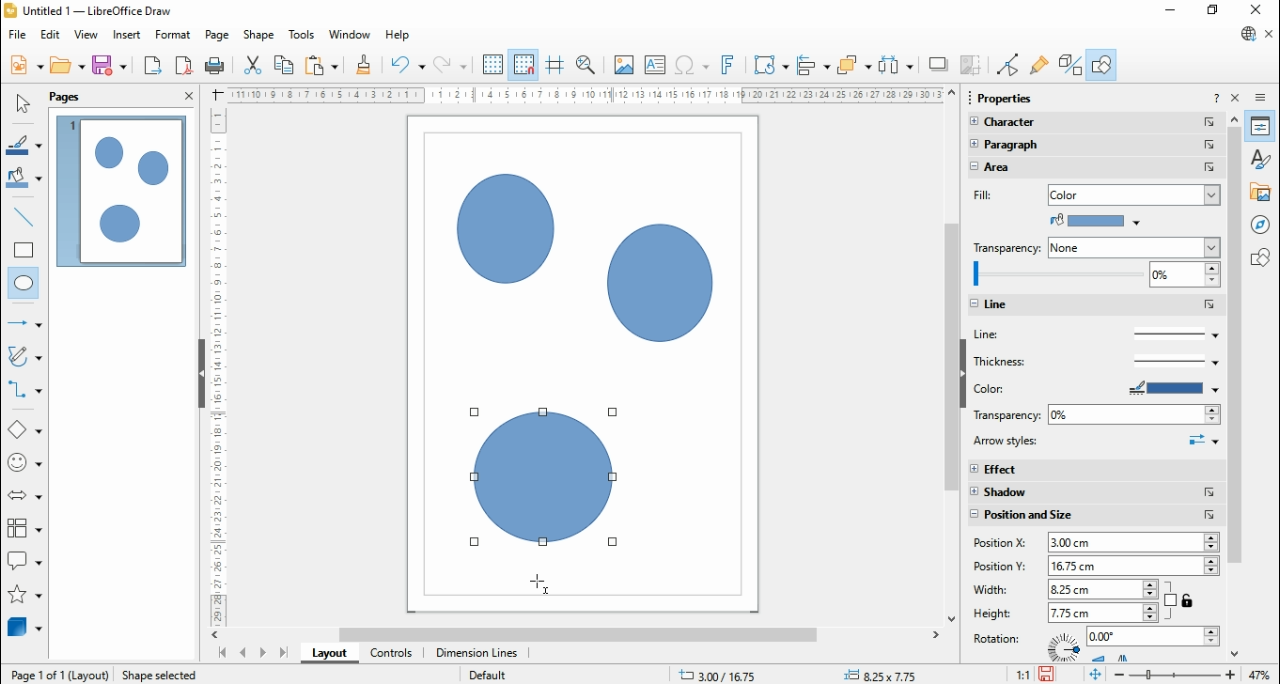  What do you see at coordinates (1175, 675) in the screenshot?
I see `zoom slider` at bounding box center [1175, 675].